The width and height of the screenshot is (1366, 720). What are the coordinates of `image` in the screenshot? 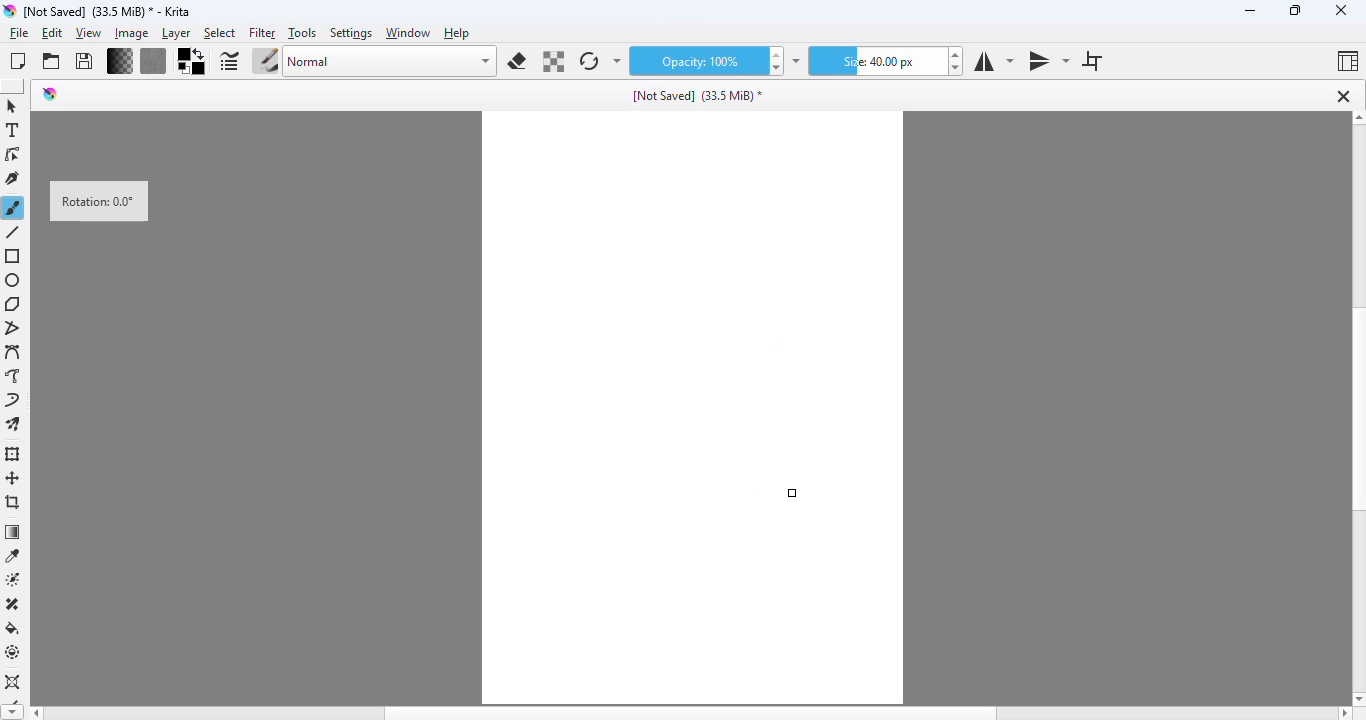 It's located at (131, 33).